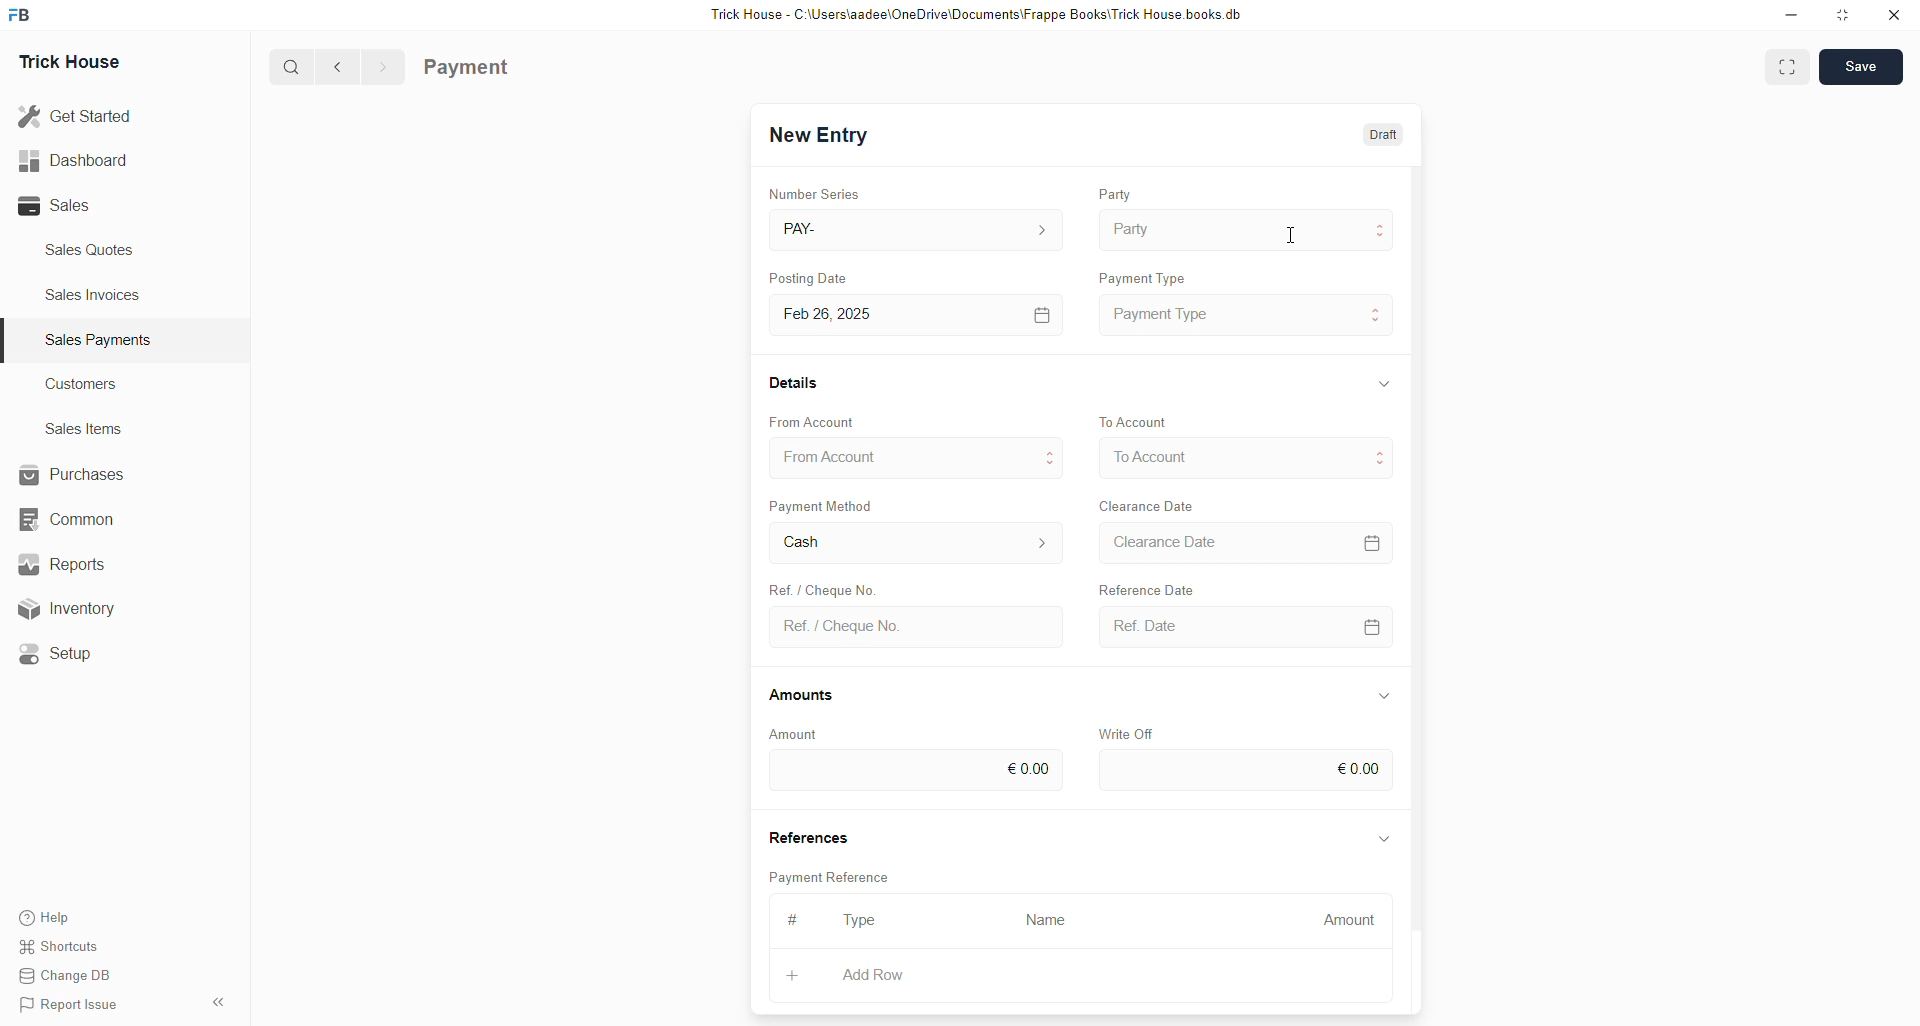 The width and height of the screenshot is (1920, 1026). What do you see at coordinates (291, 66) in the screenshot?
I see `Search` at bounding box center [291, 66].